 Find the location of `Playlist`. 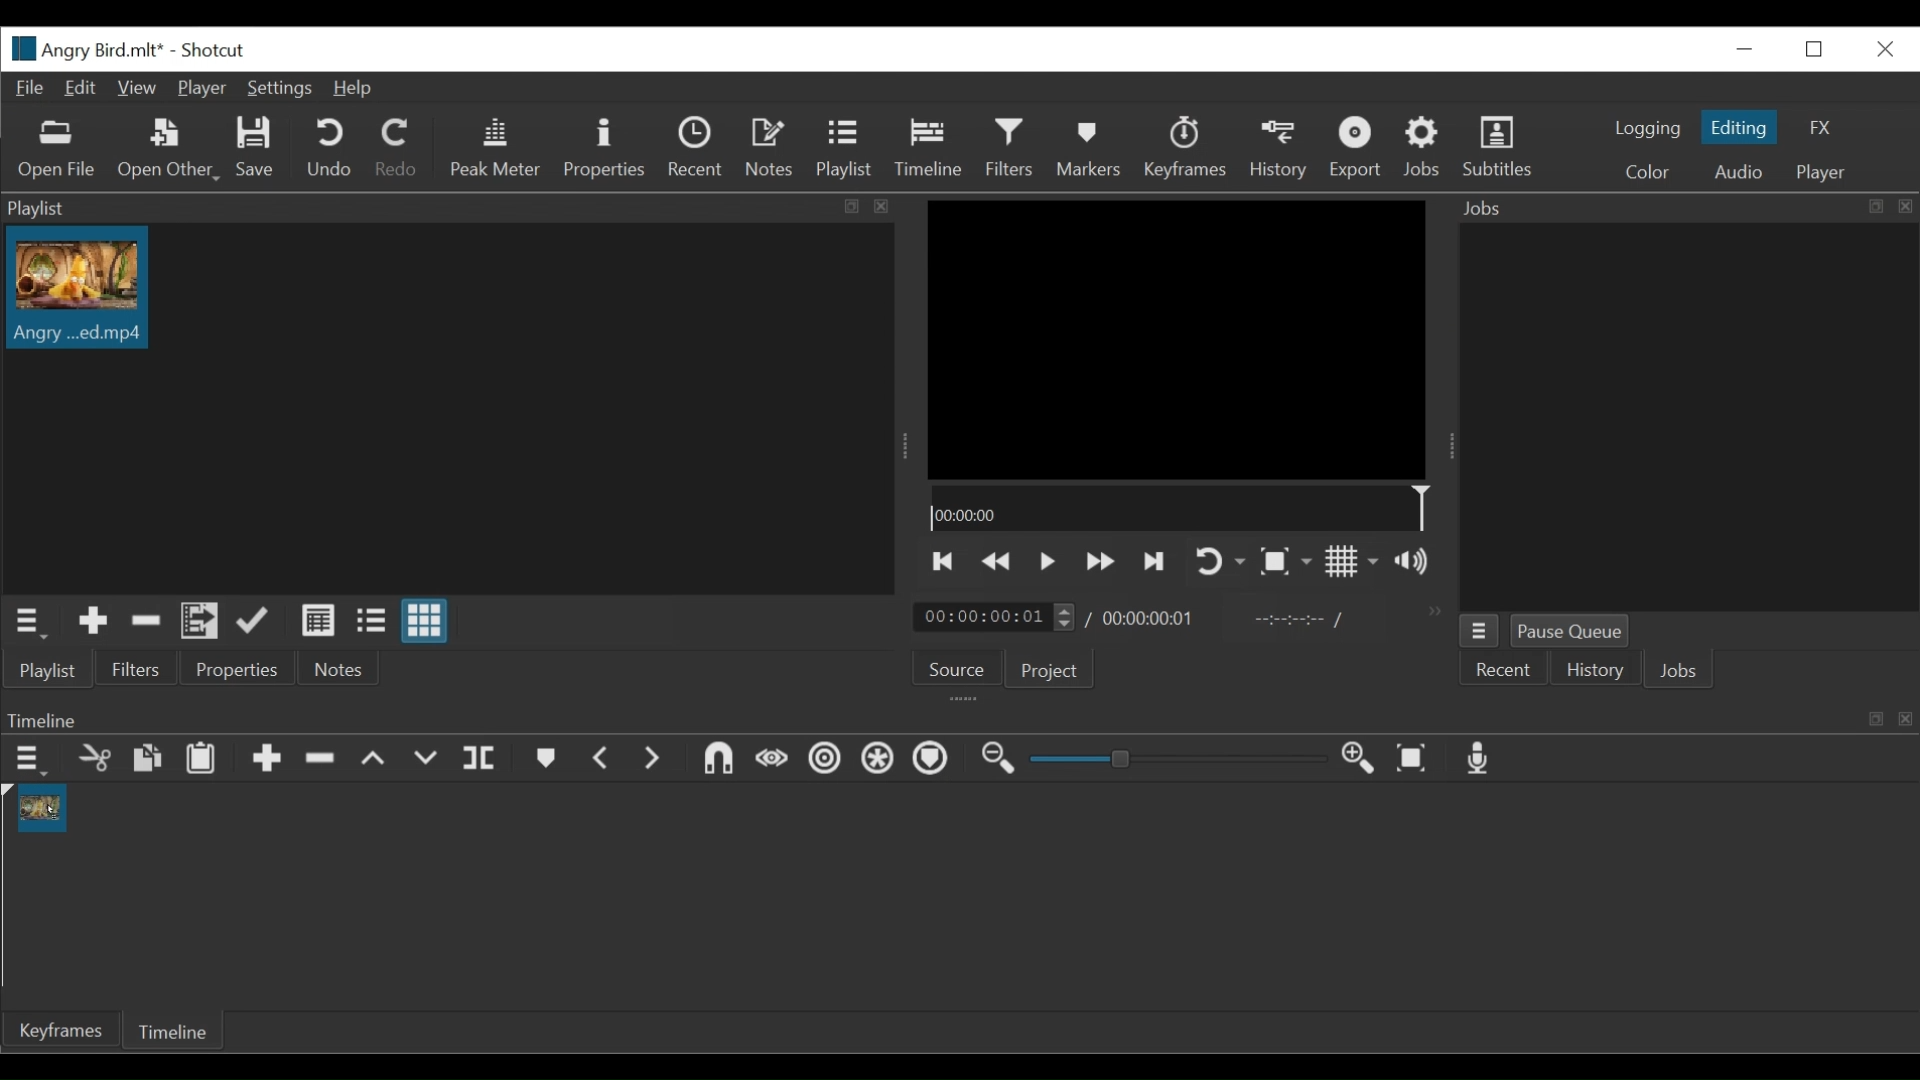

Playlist is located at coordinates (842, 150).